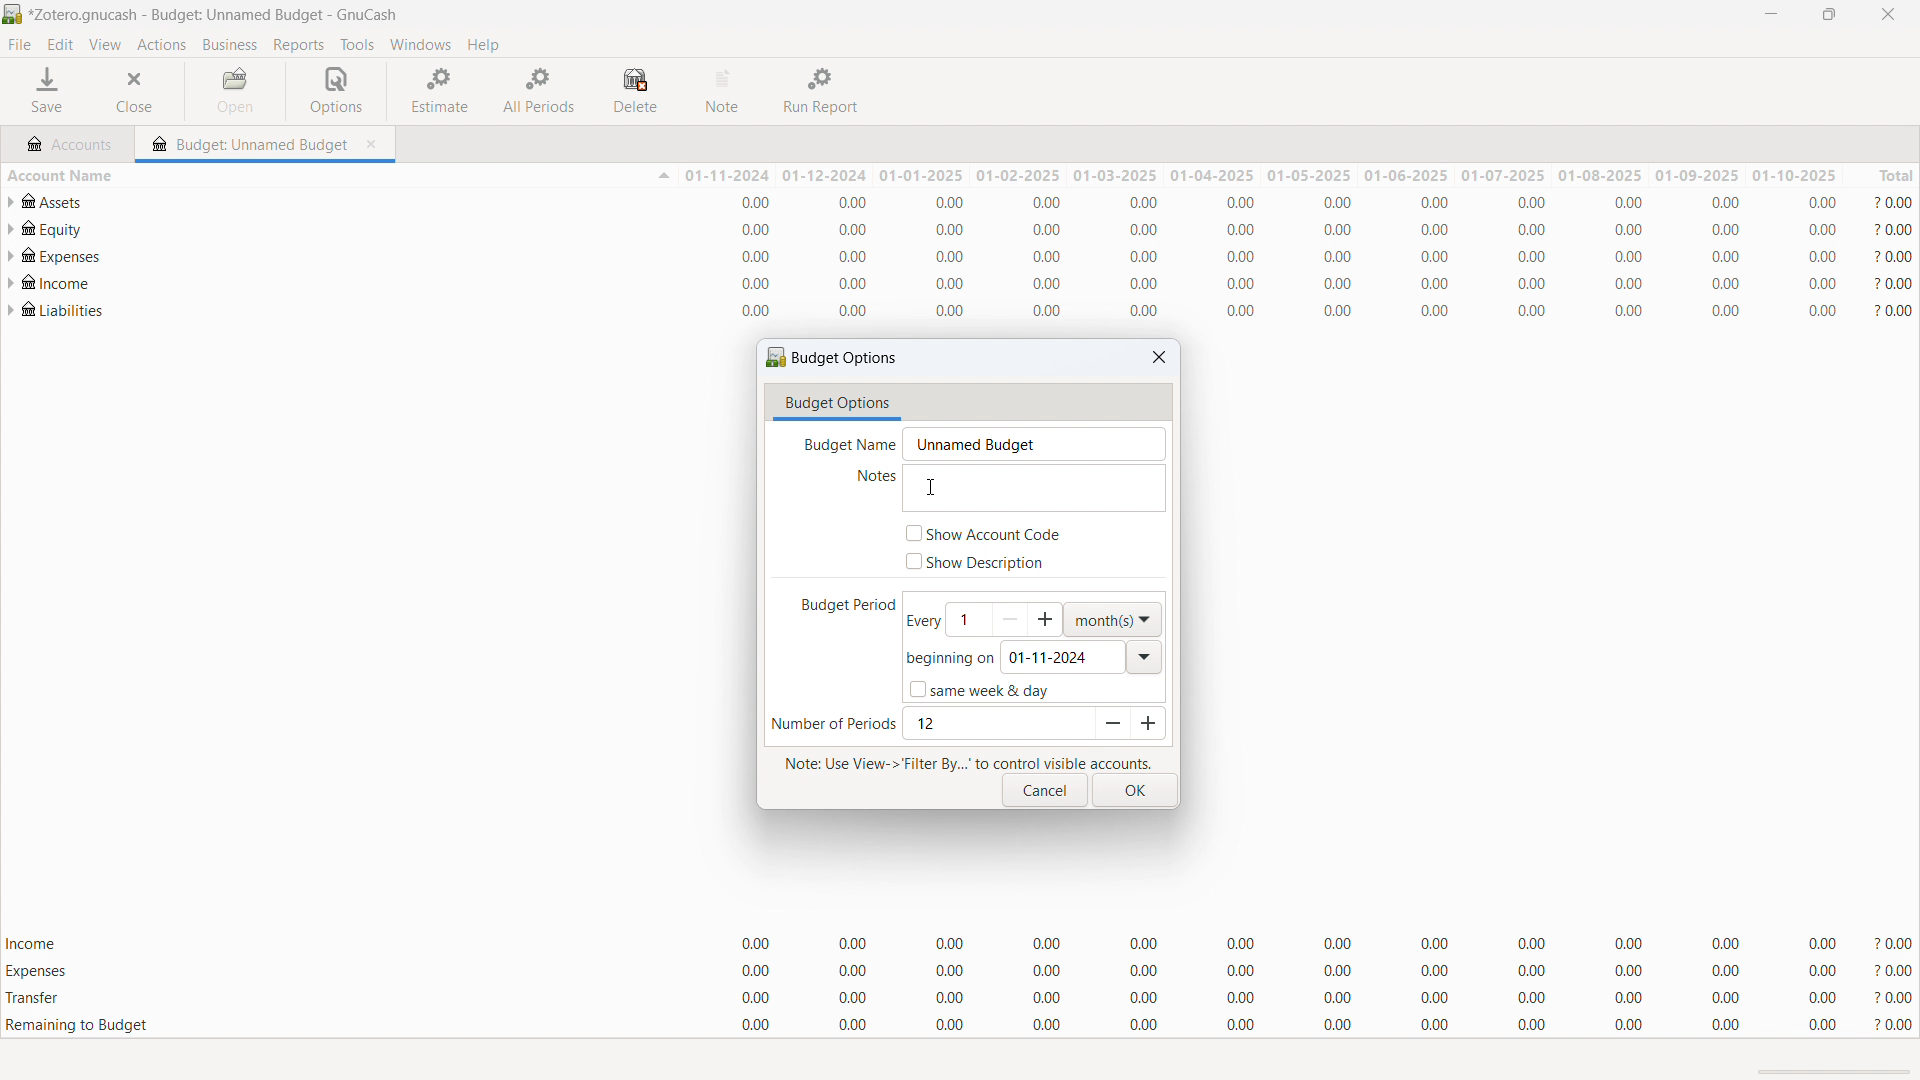 The width and height of the screenshot is (1920, 1080). Describe the element at coordinates (338, 174) in the screenshot. I see `sort by account name` at that location.